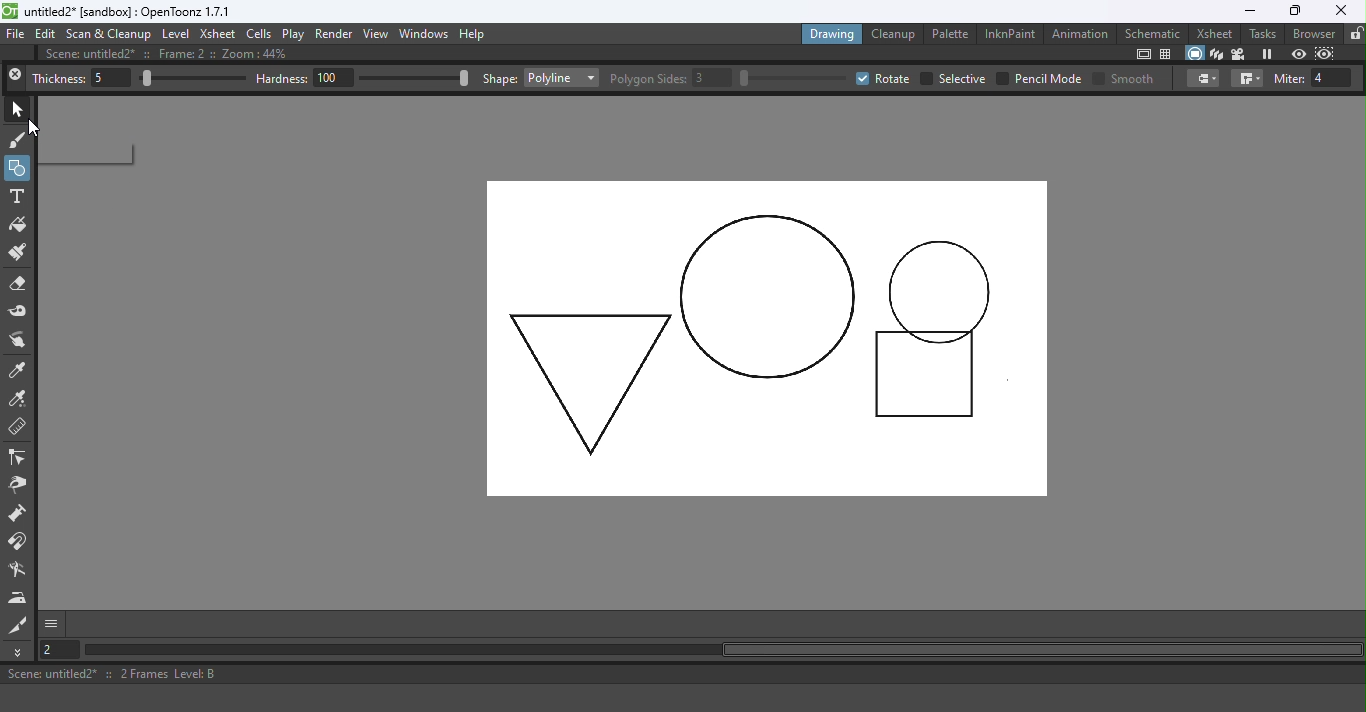  I want to click on Rotate, so click(795, 77).